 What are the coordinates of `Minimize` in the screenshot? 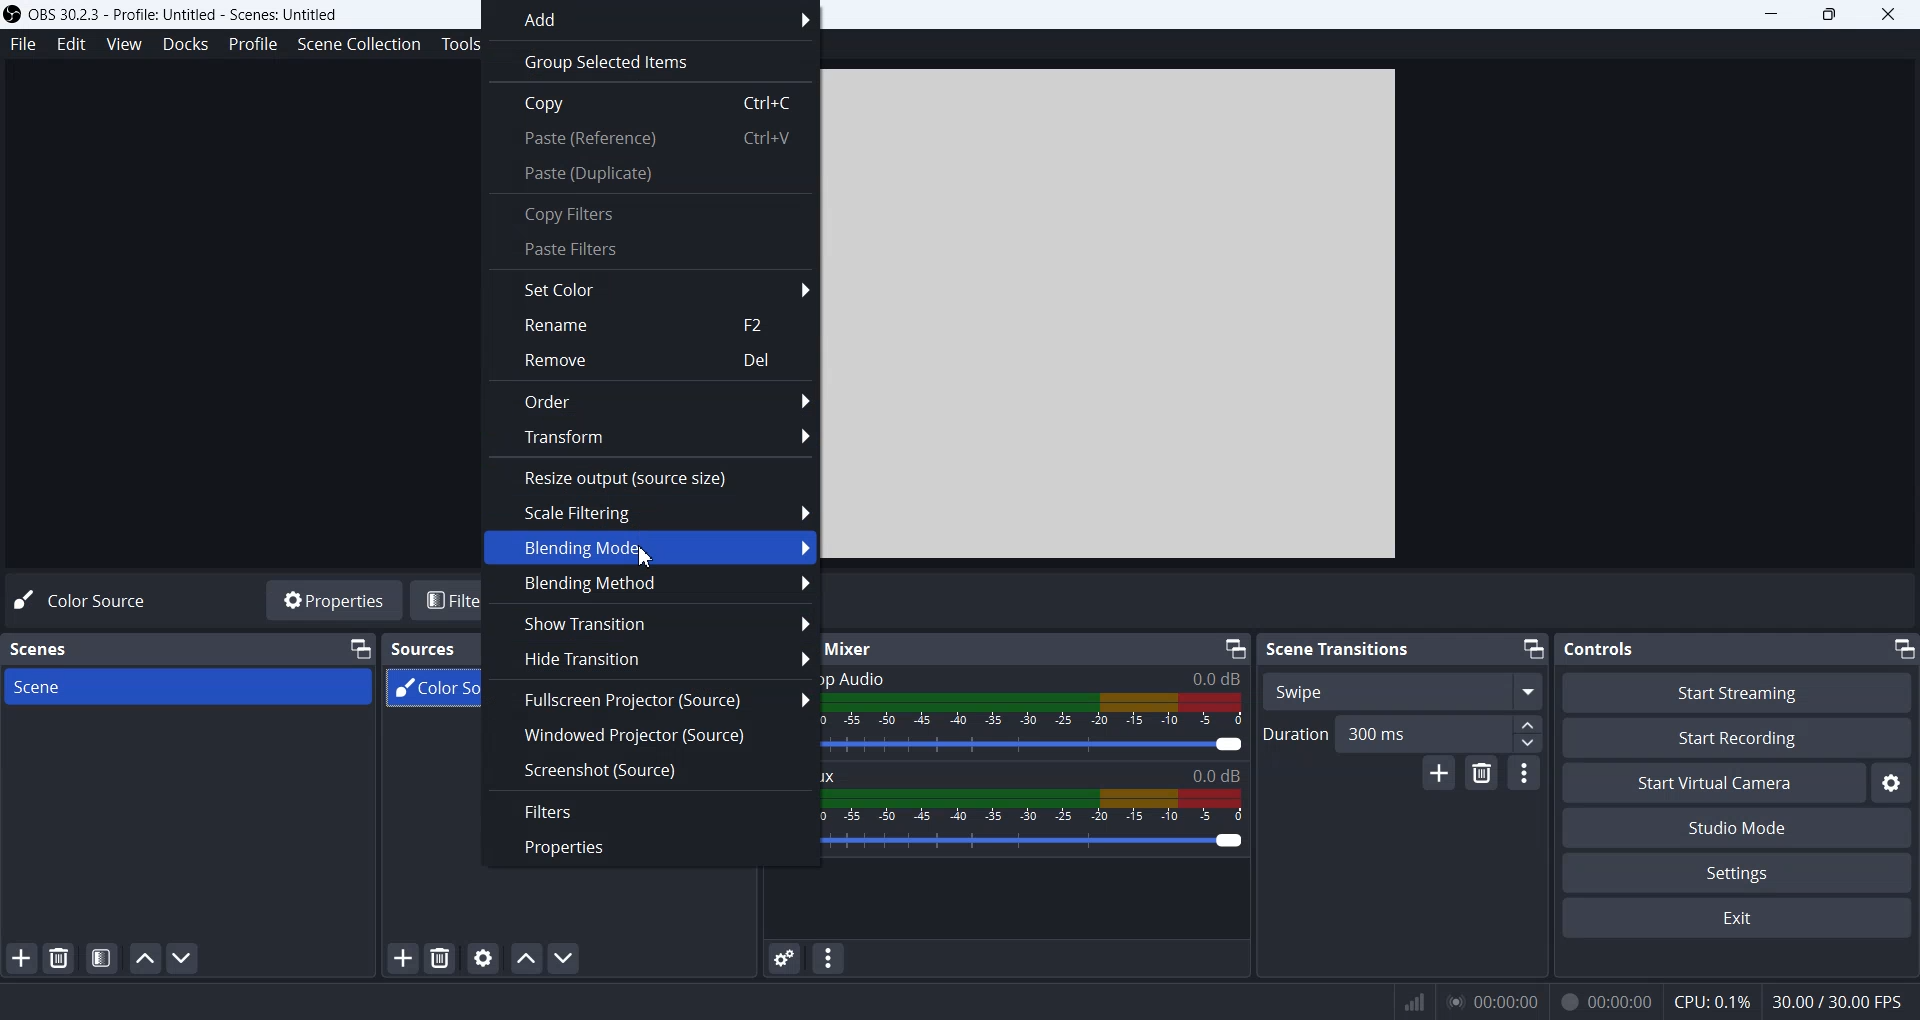 It's located at (1234, 646).